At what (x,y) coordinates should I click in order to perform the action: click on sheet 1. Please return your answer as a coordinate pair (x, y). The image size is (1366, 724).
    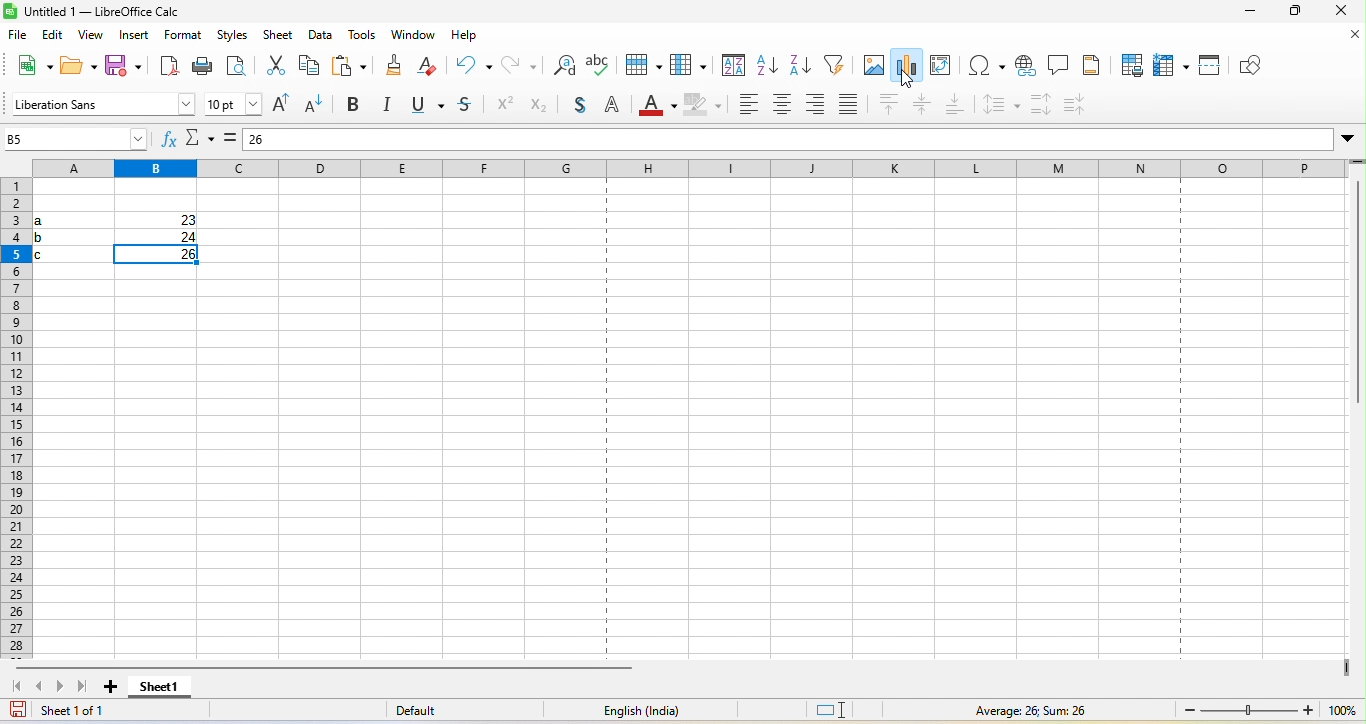
    Looking at the image, I should click on (161, 690).